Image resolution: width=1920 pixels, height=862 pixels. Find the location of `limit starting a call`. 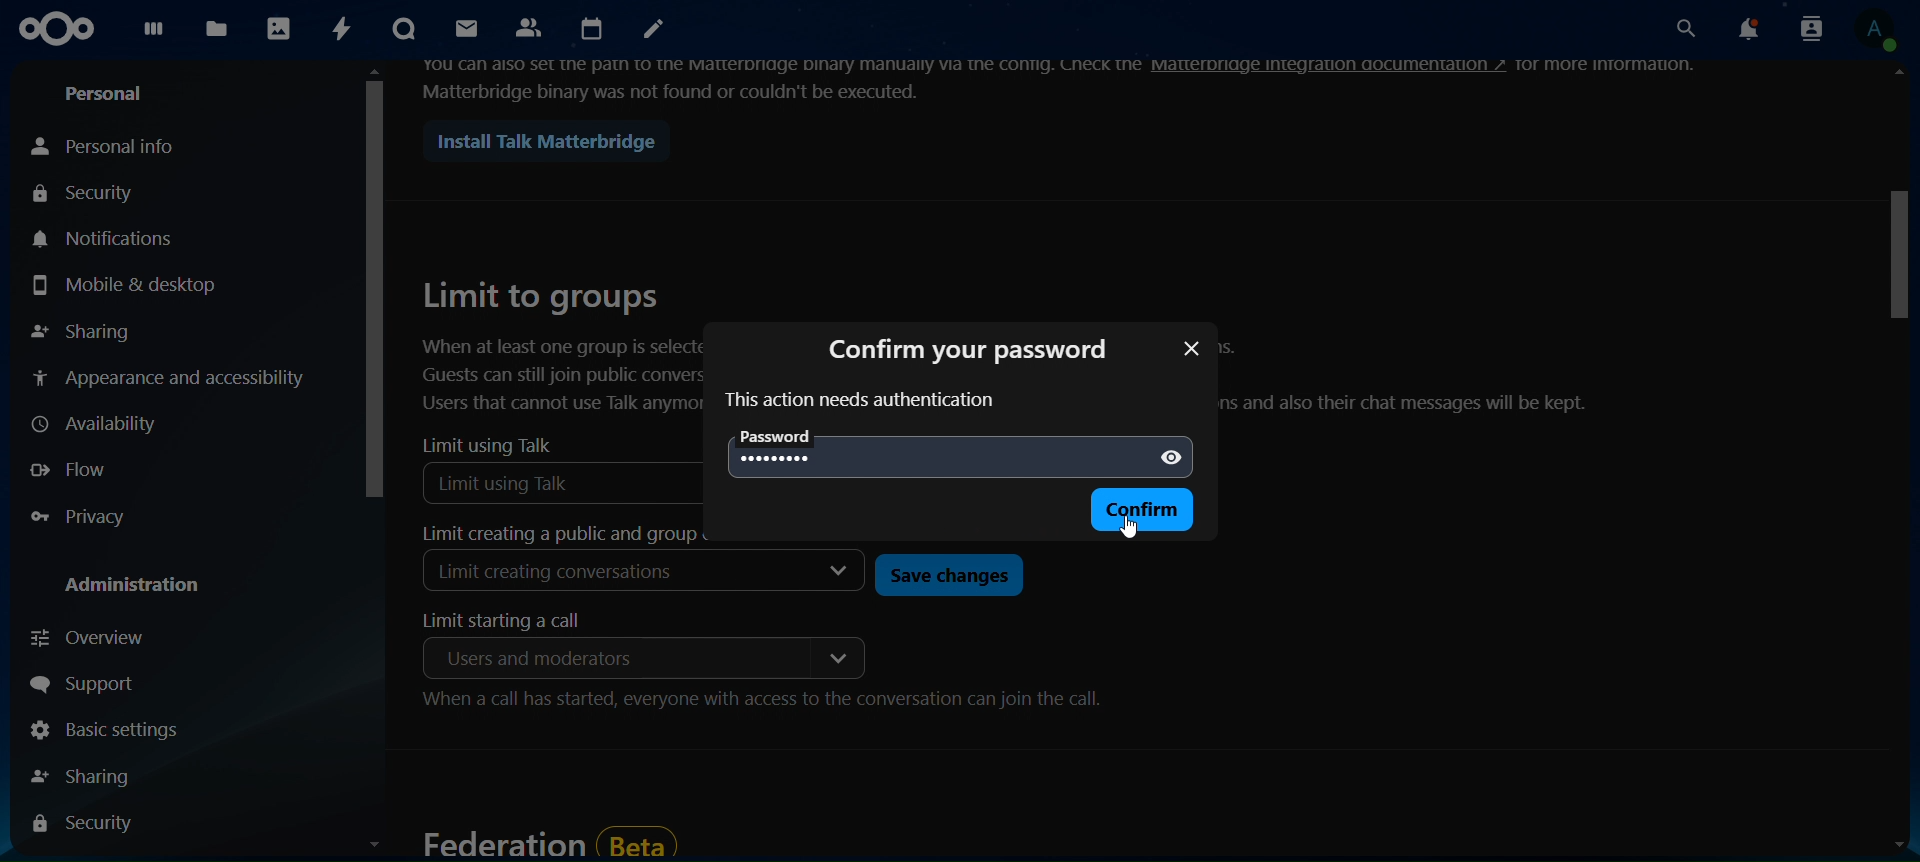

limit starting a call is located at coordinates (515, 621).